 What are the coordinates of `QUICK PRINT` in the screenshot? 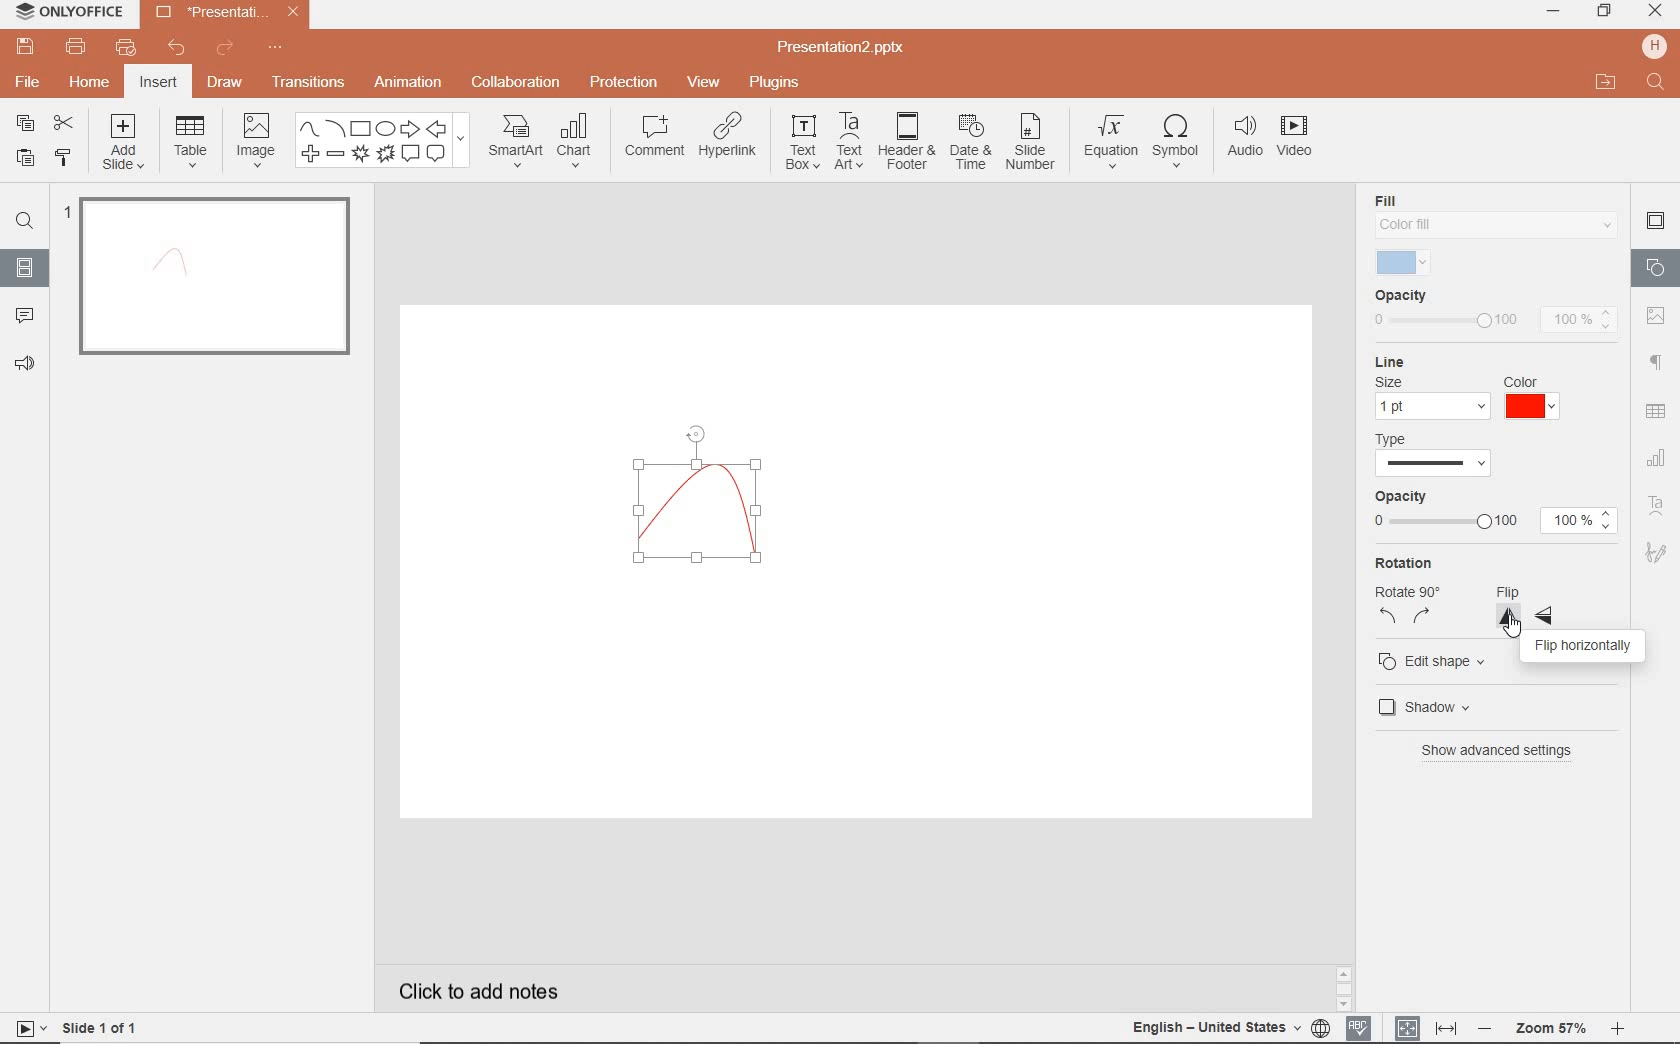 It's located at (124, 48).